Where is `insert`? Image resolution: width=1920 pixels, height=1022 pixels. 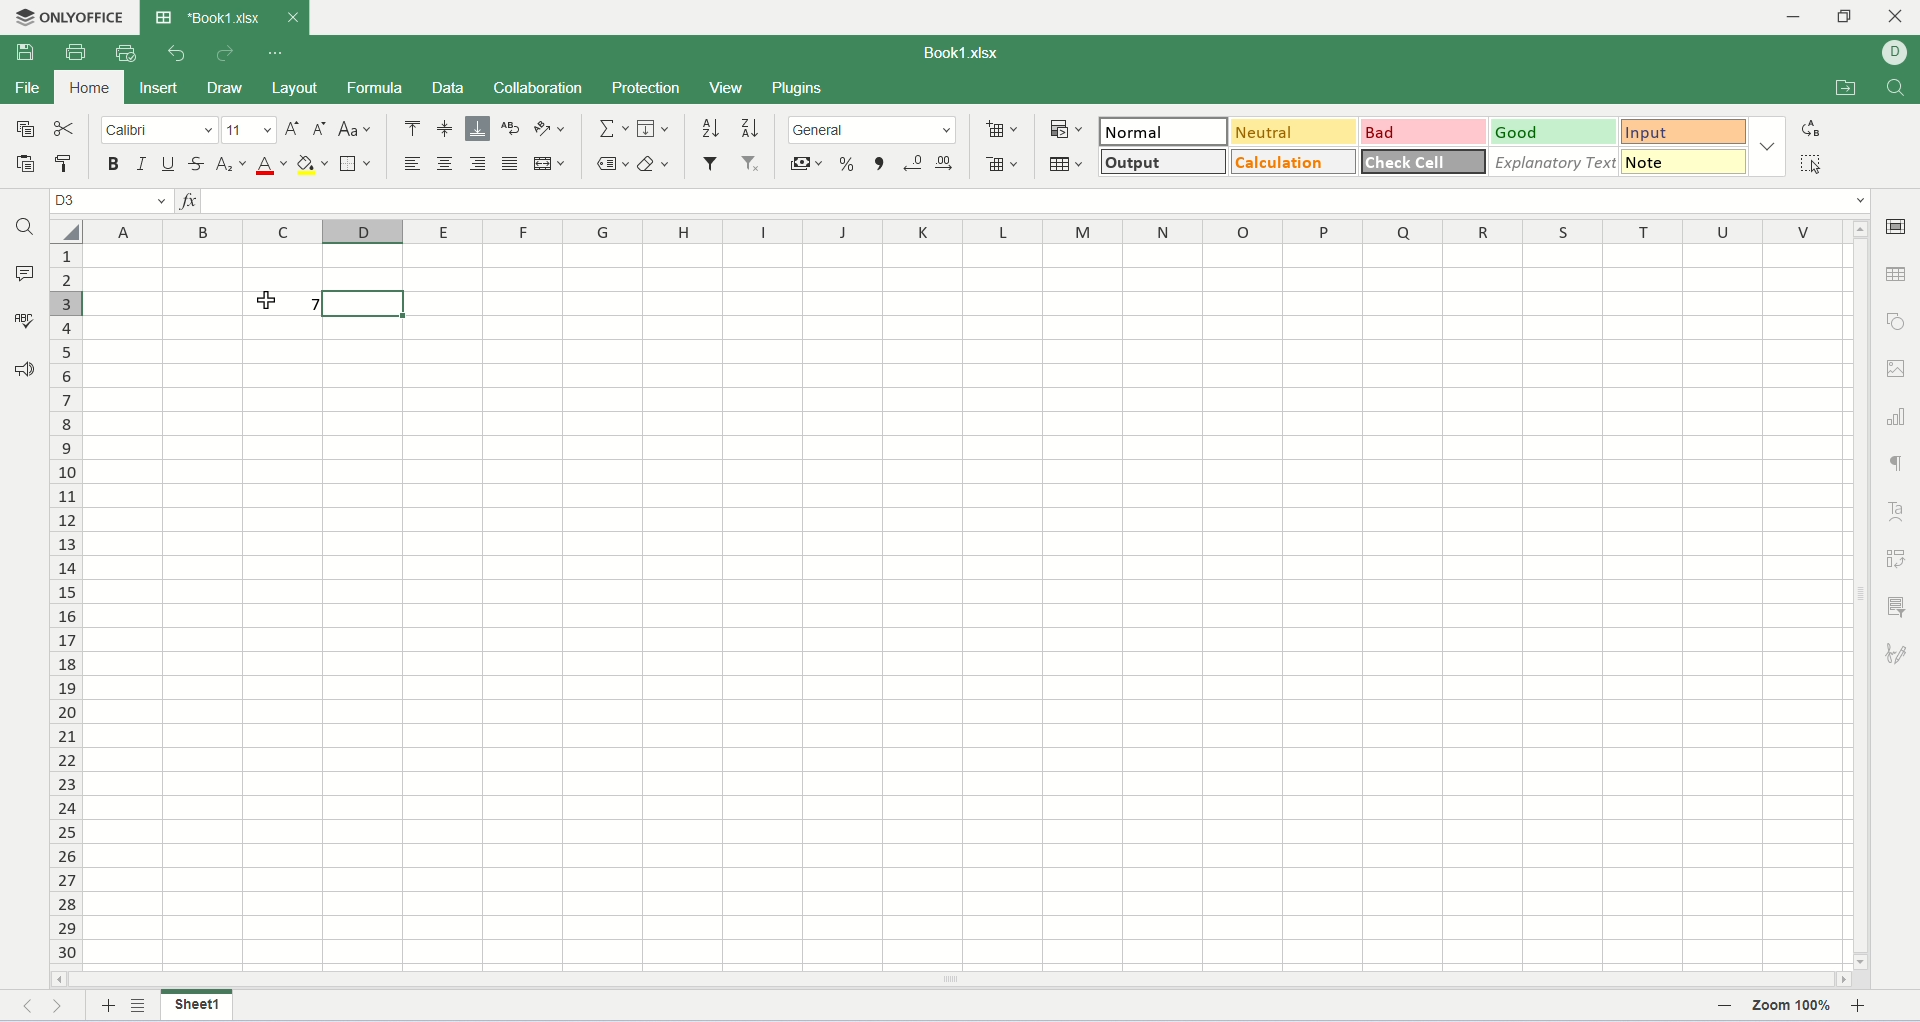
insert is located at coordinates (158, 88).